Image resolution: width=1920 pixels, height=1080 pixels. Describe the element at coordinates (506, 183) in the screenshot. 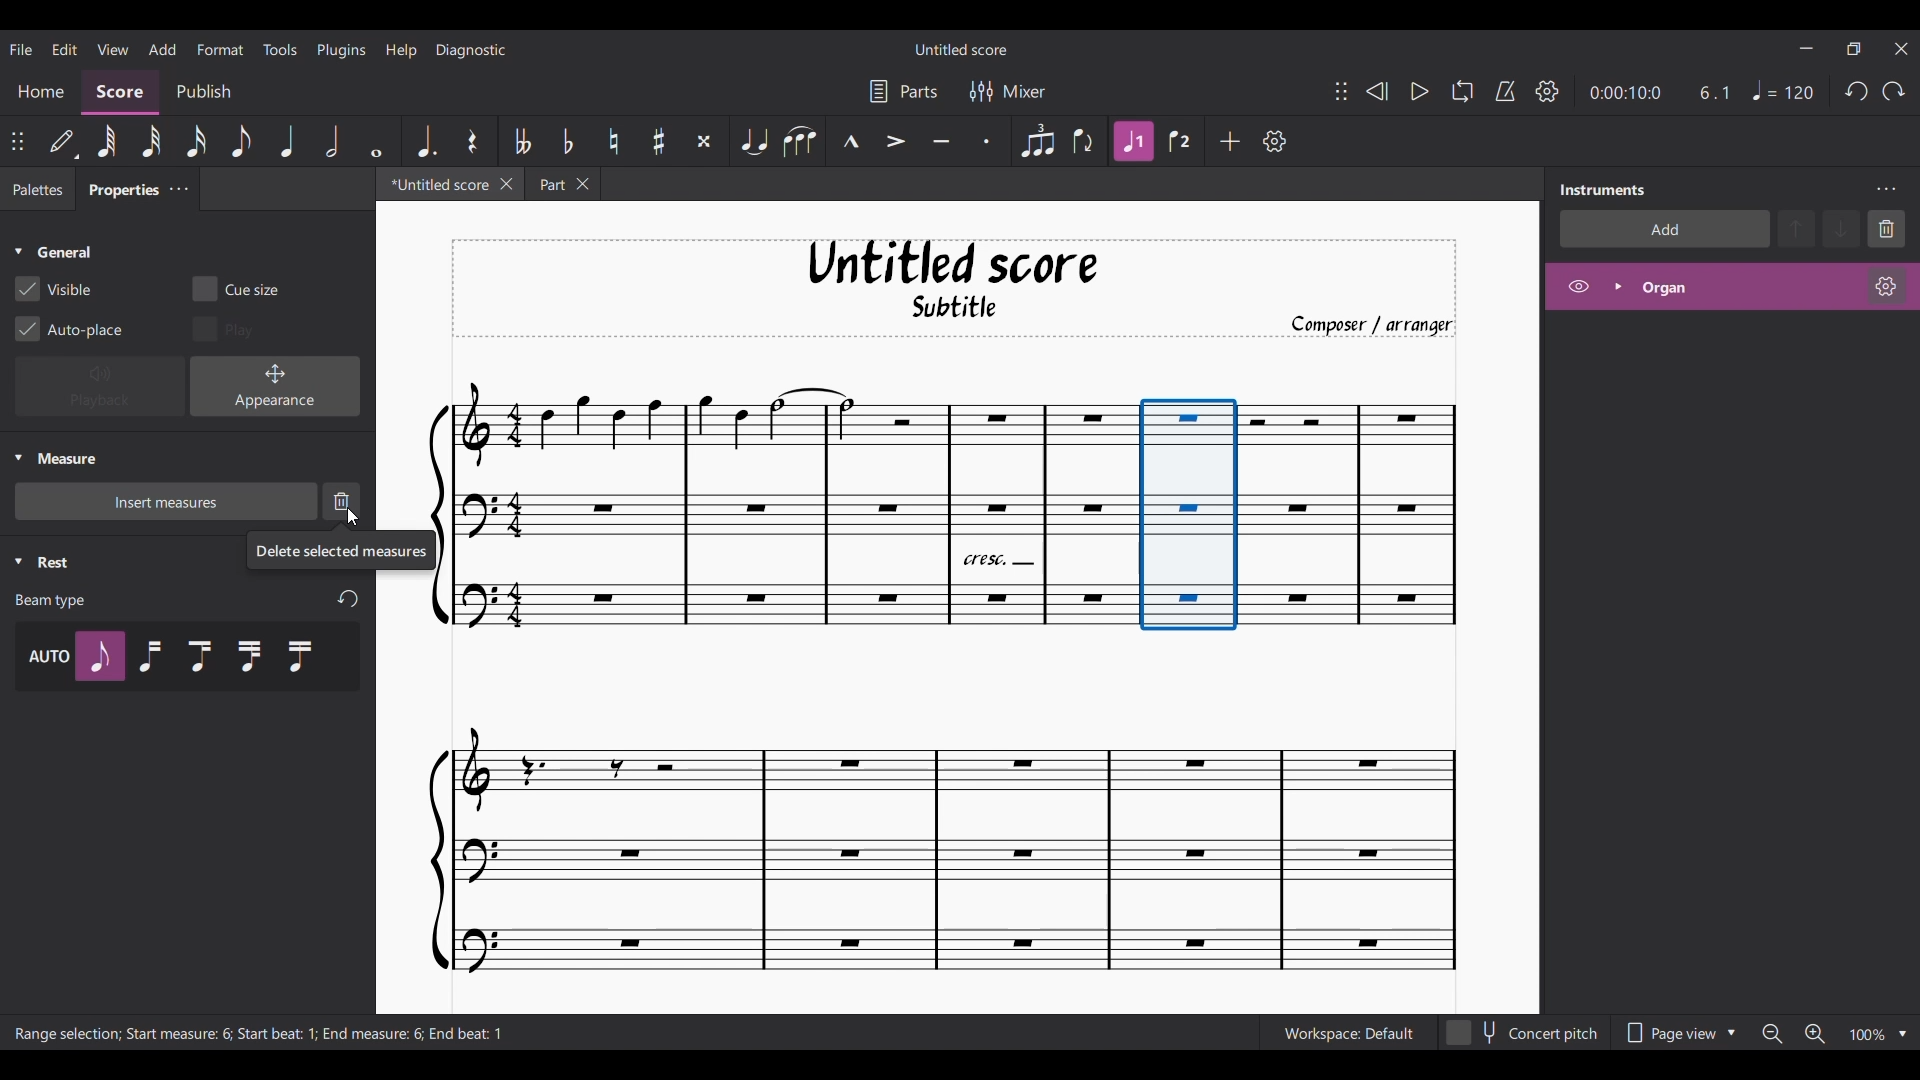

I see `Close current tab` at that location.